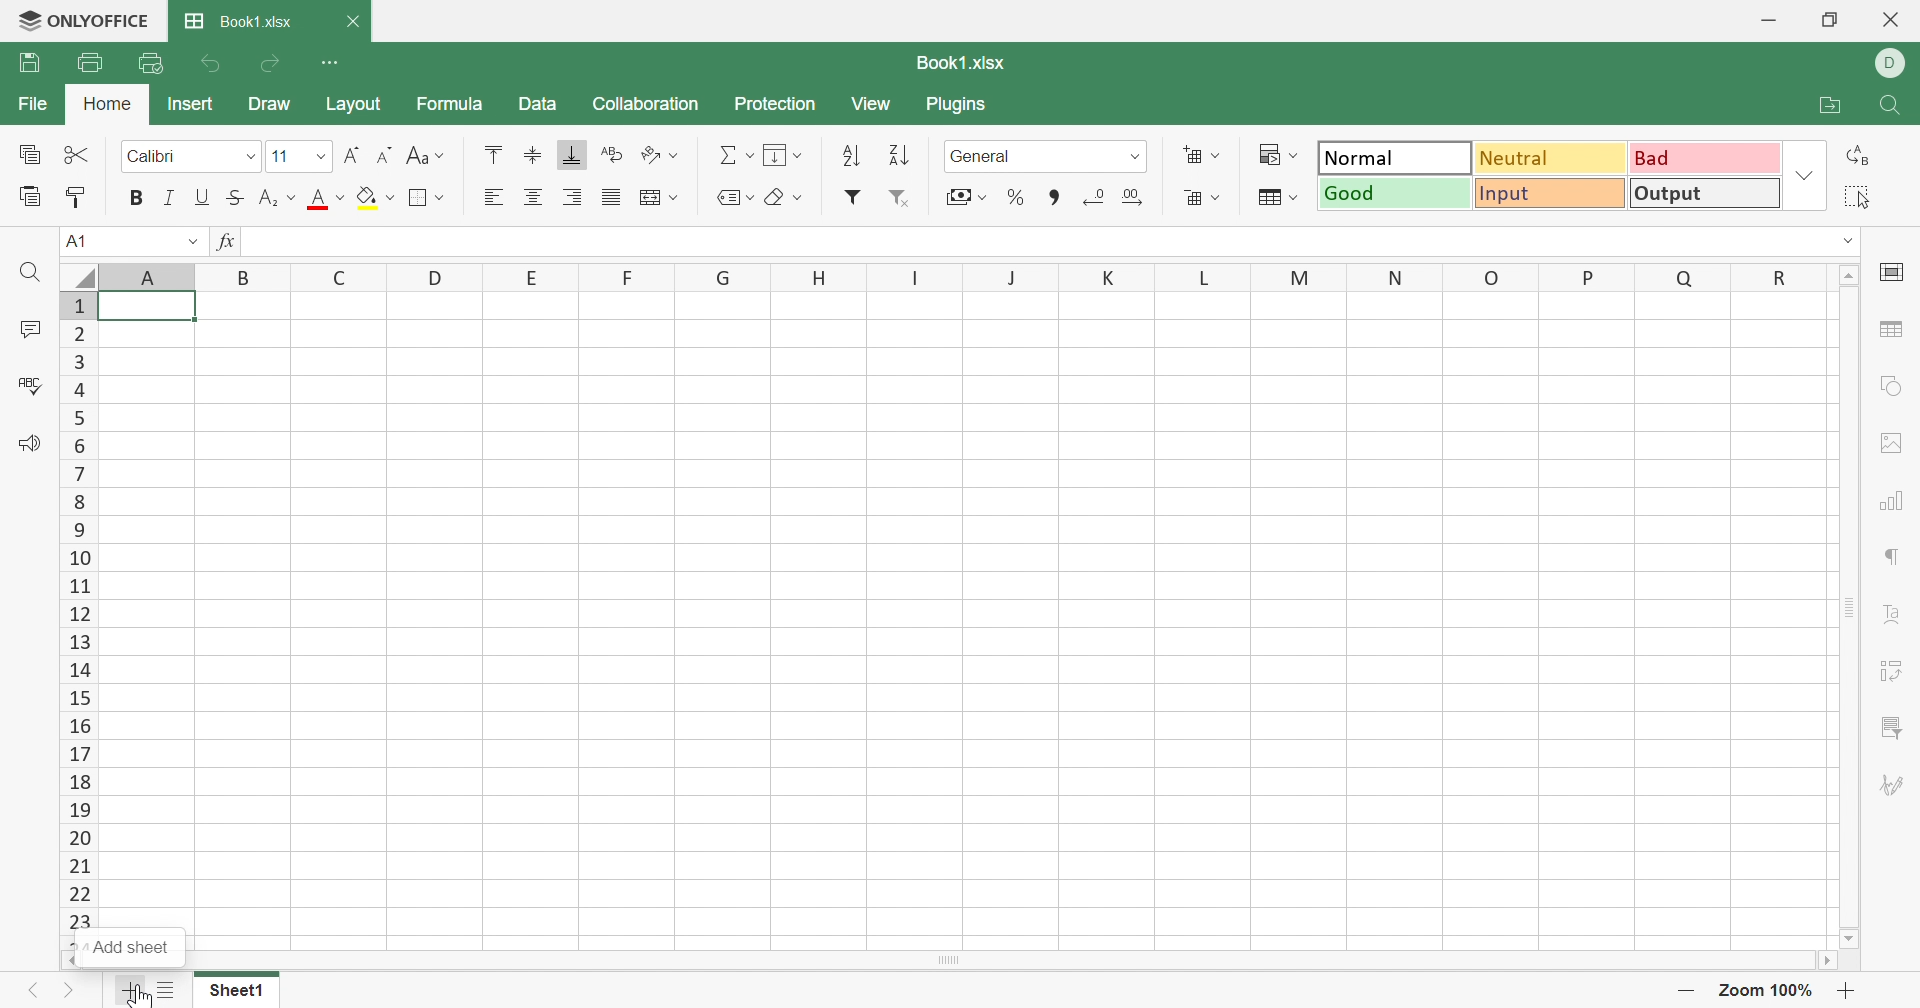  Describe the element at coordinates (645, 104) in the screenshot. I see `Collaboration` at that location.